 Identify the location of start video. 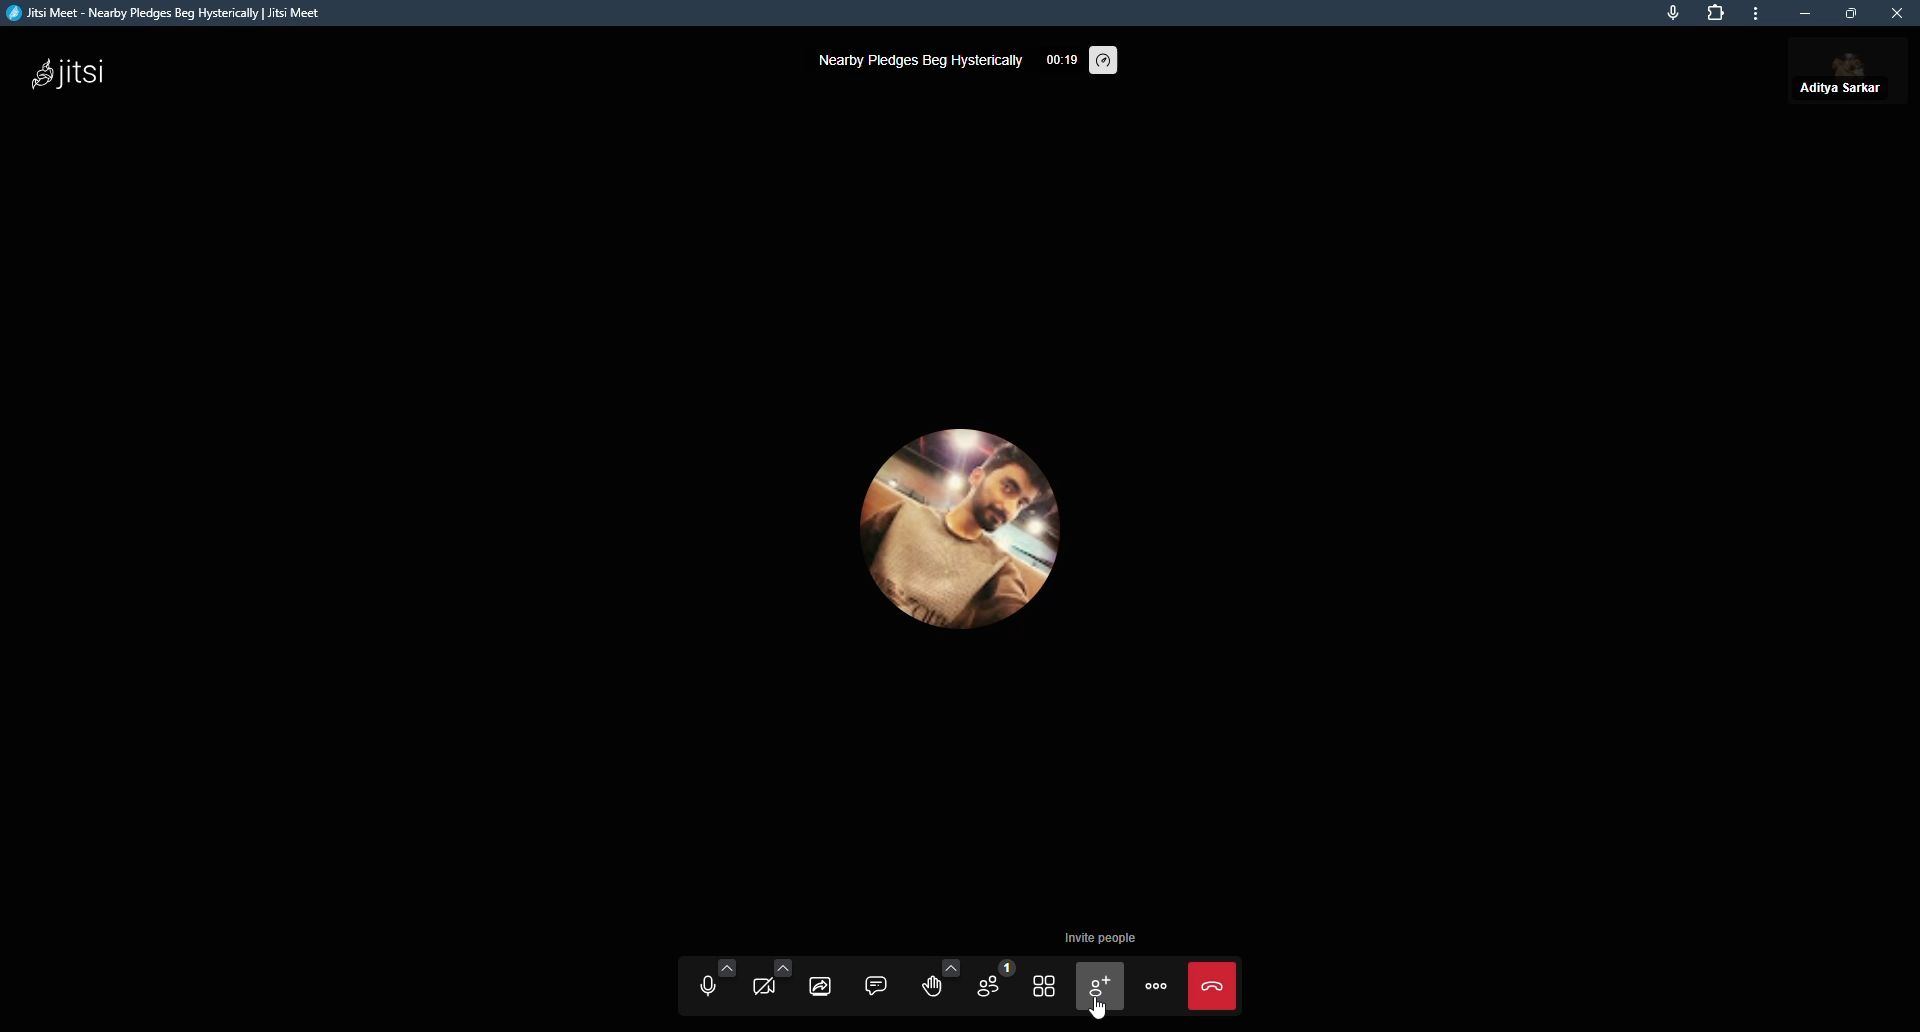
(765, 977).